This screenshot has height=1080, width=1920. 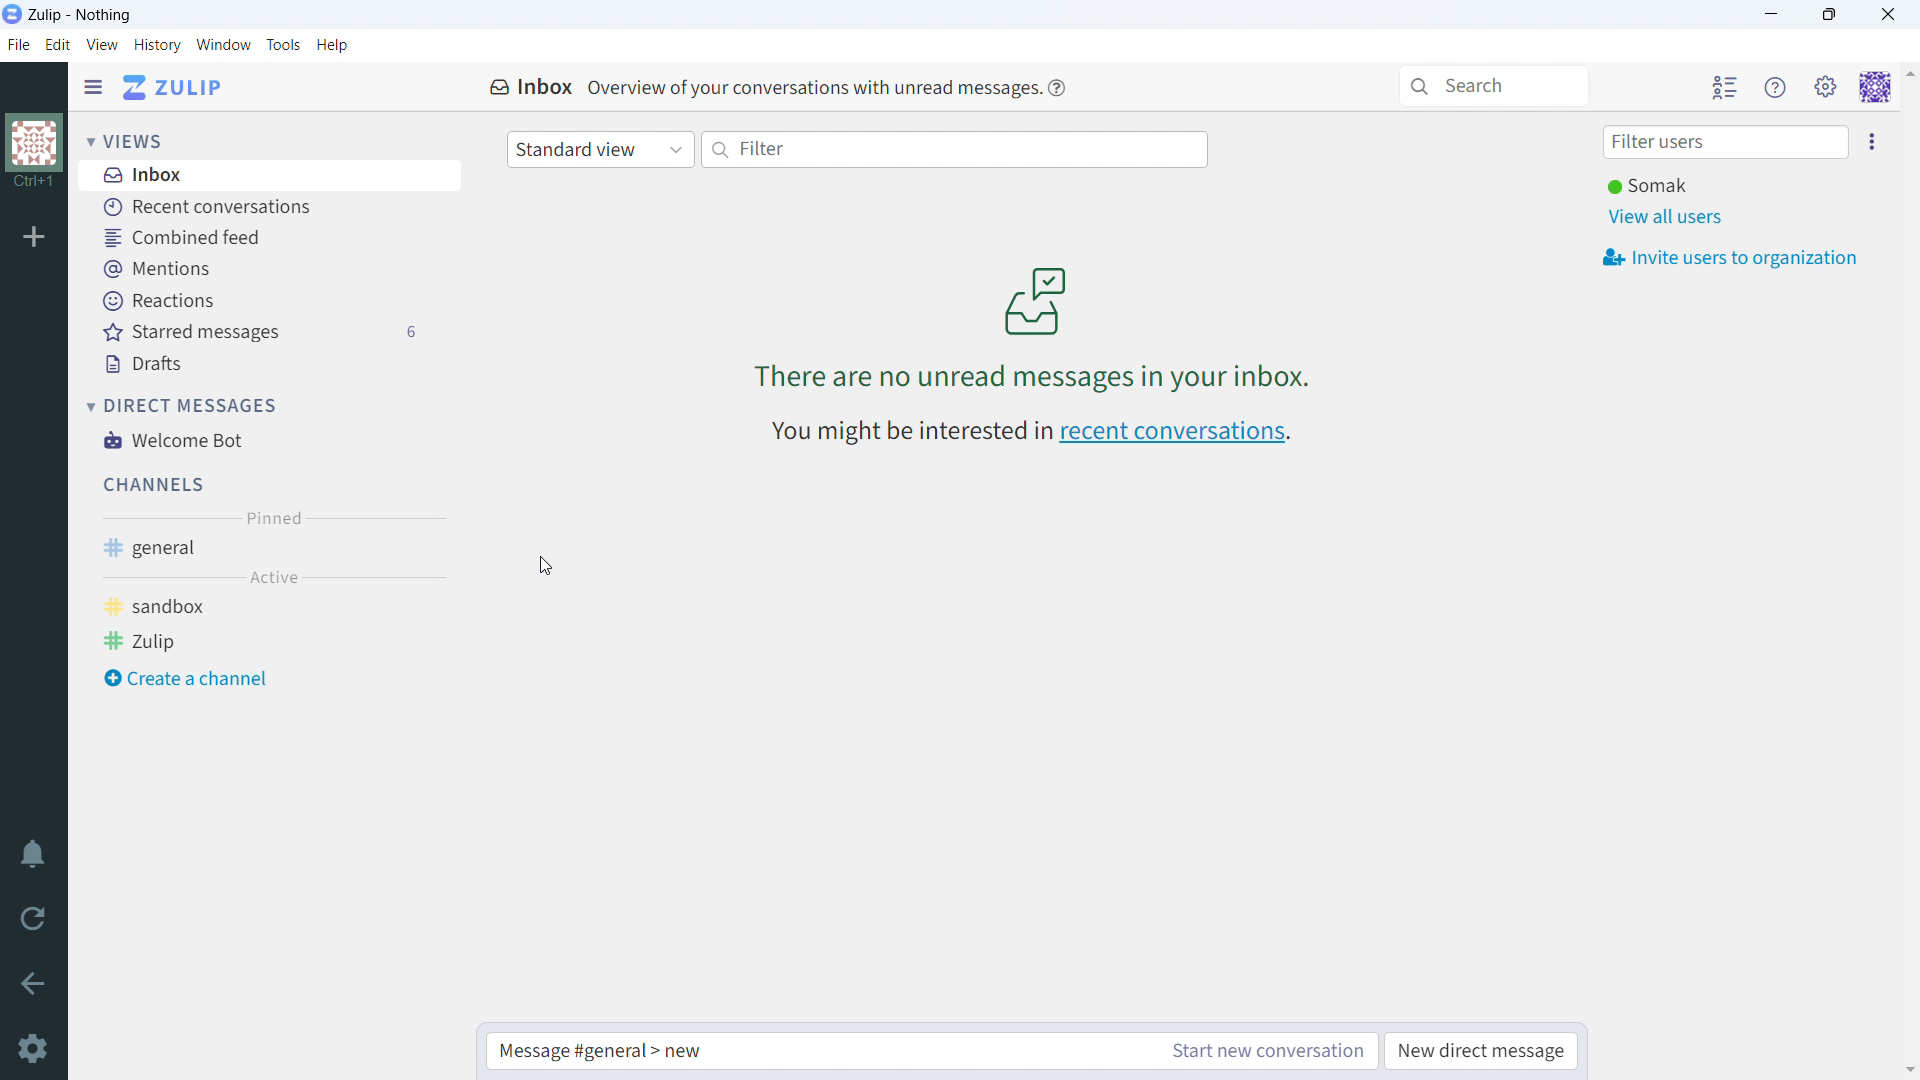 I want to click on add organization, so click(x=33, y=235).